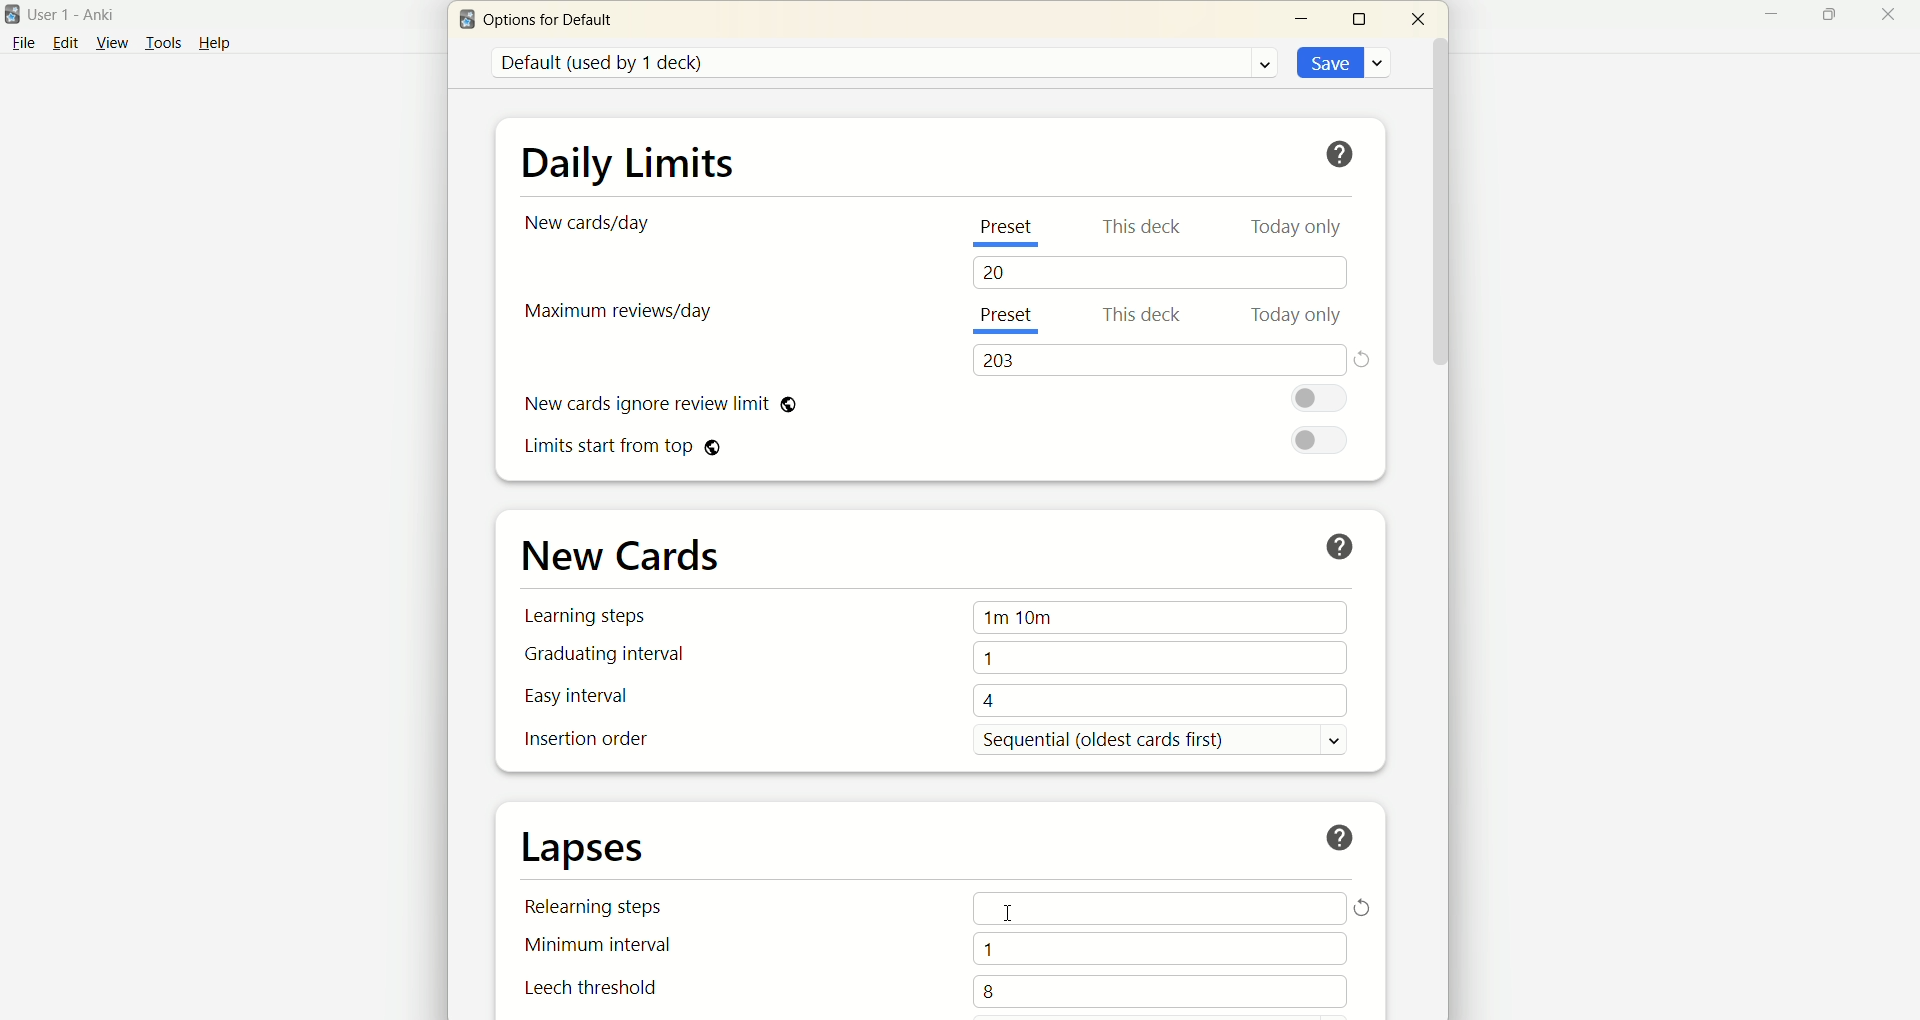  Describe the element at coordinates (1301, 232) in the screenshot. I see `today only` at that location.